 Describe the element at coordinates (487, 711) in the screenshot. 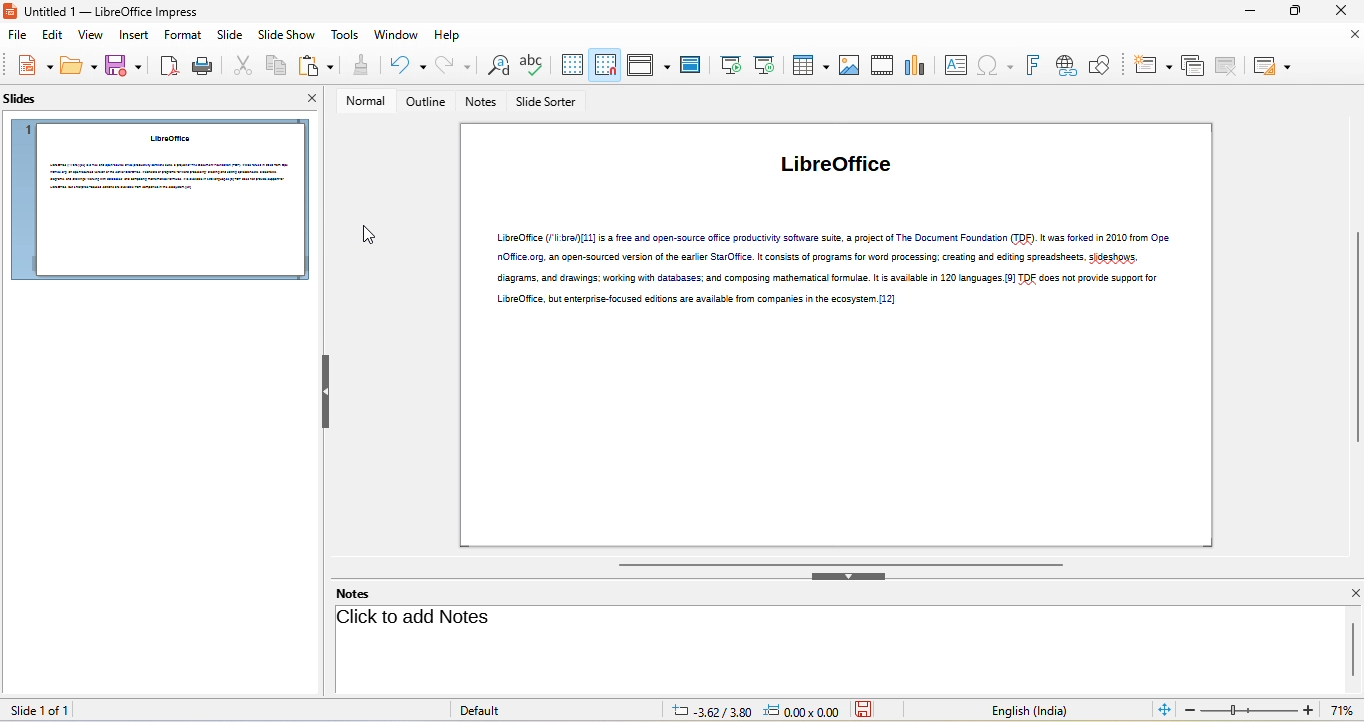

I see `default` at that location.